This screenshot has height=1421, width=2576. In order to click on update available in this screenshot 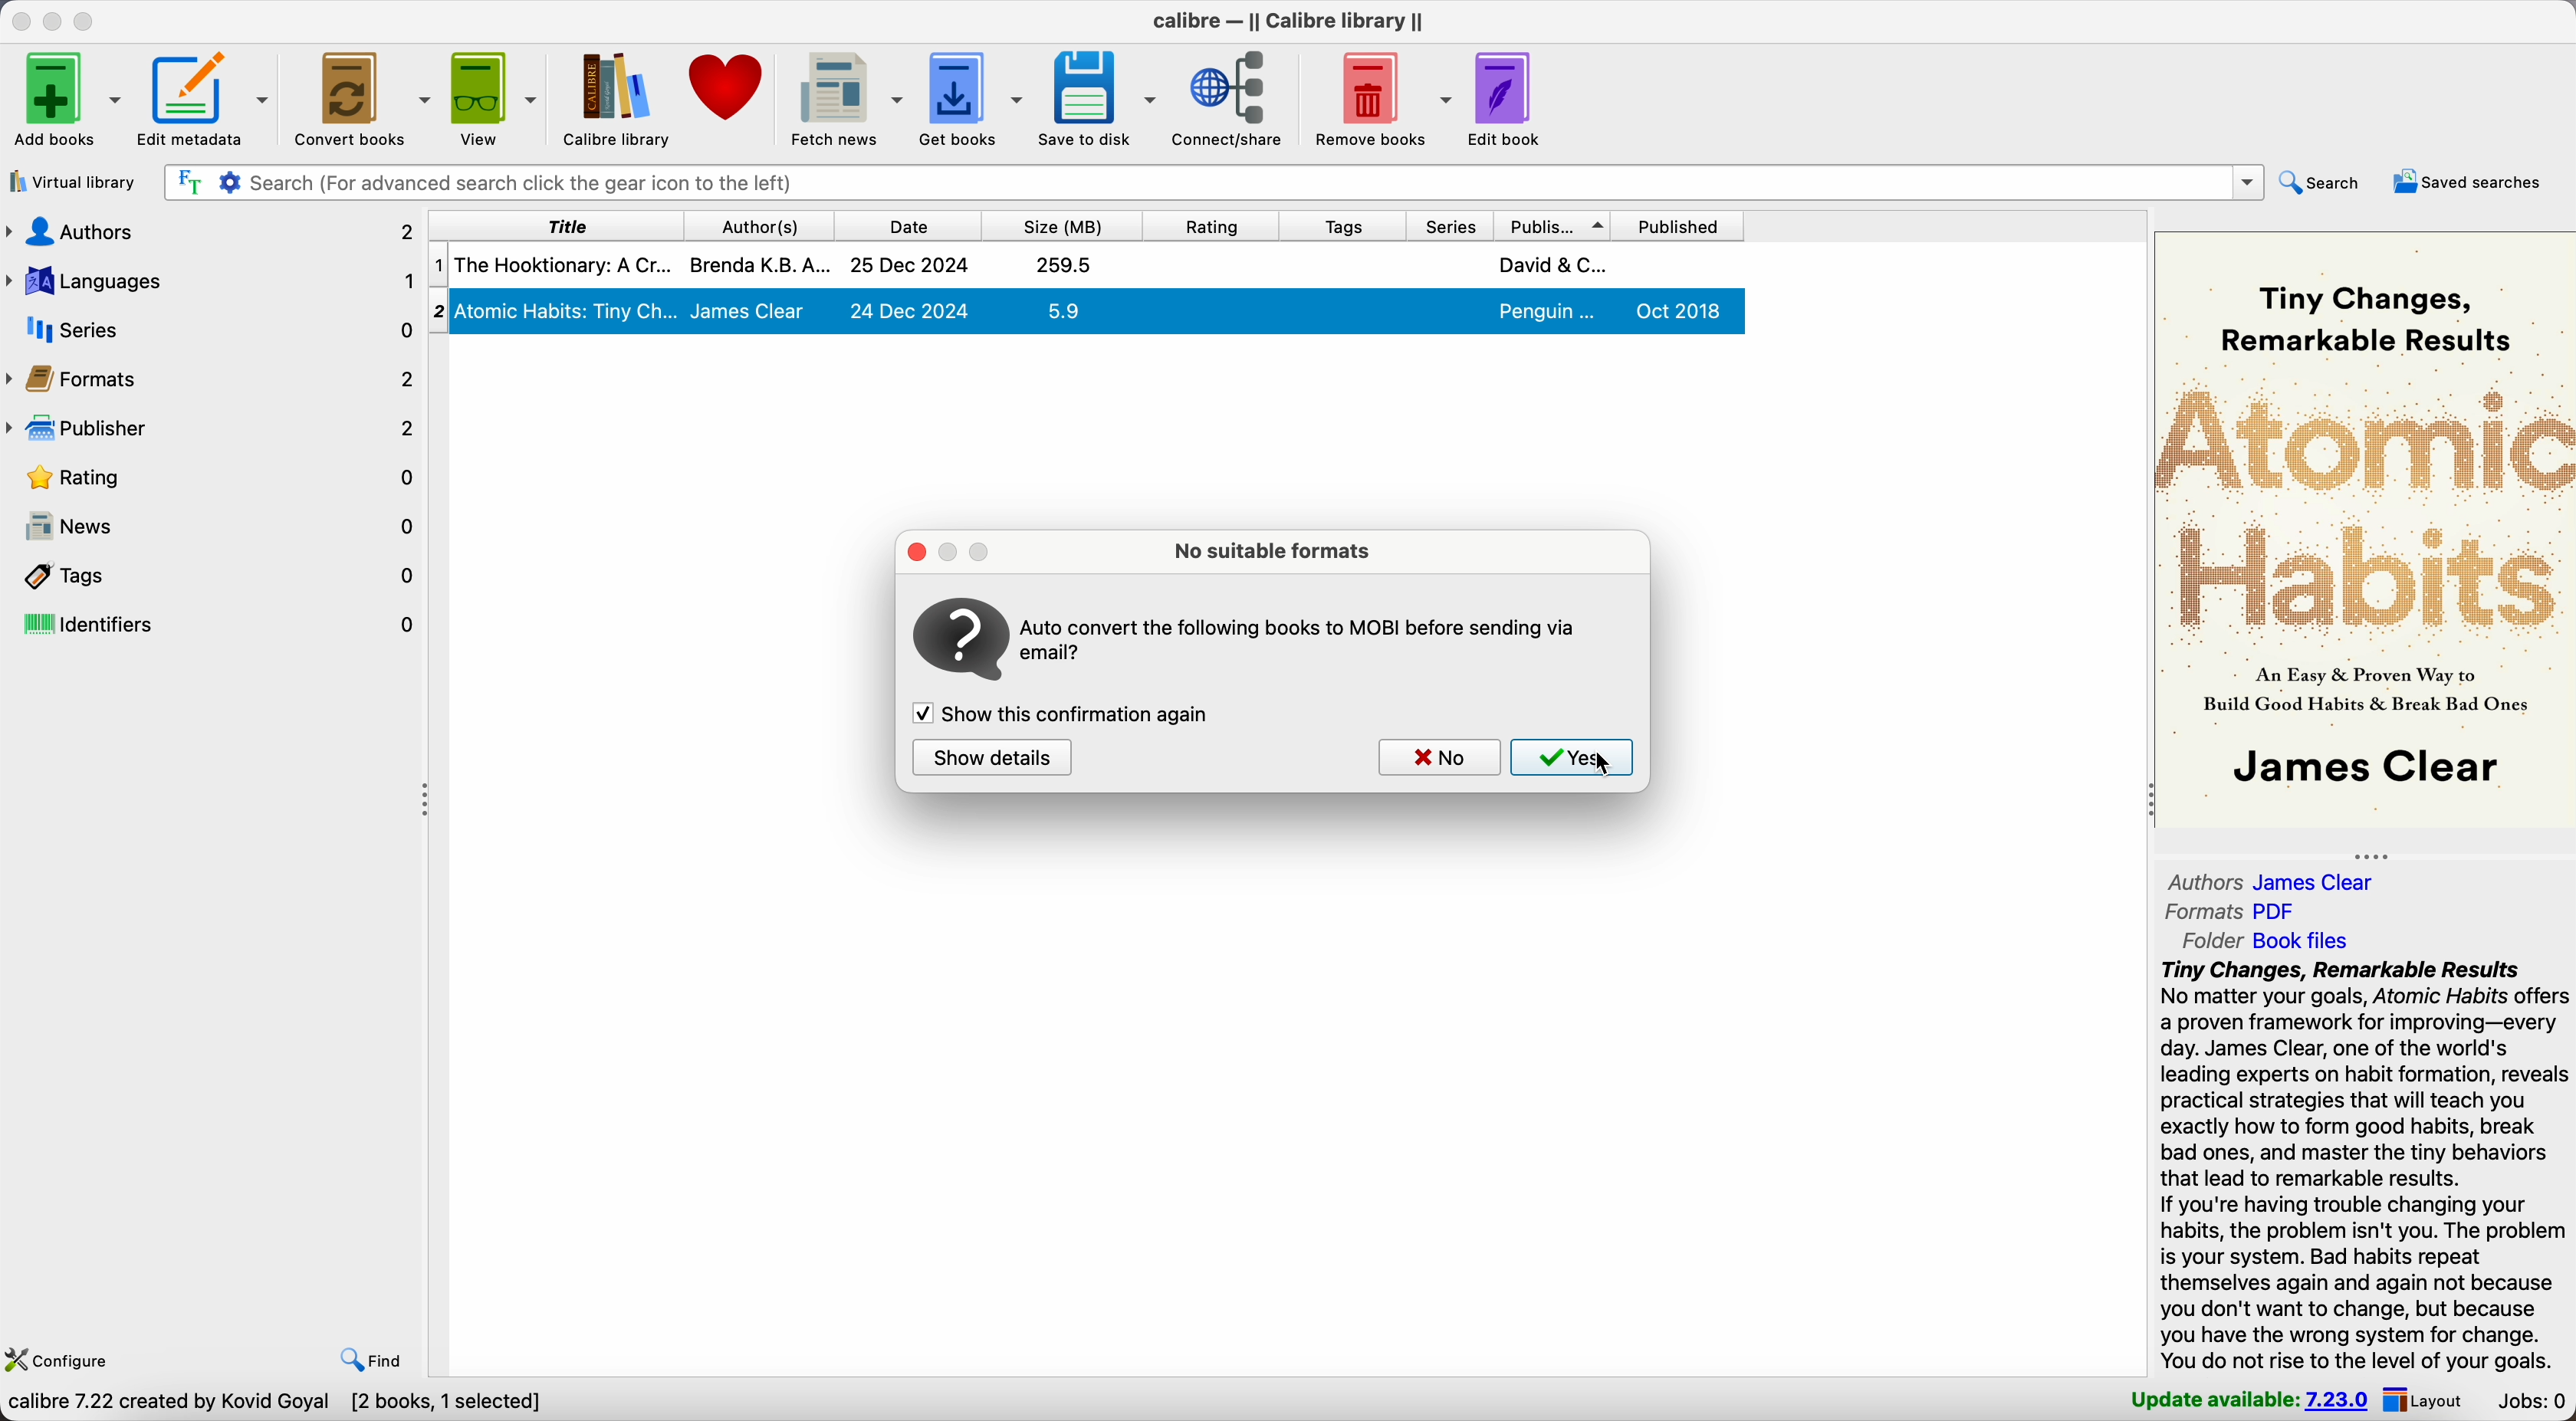, I will do `click(2251, 1401)`.